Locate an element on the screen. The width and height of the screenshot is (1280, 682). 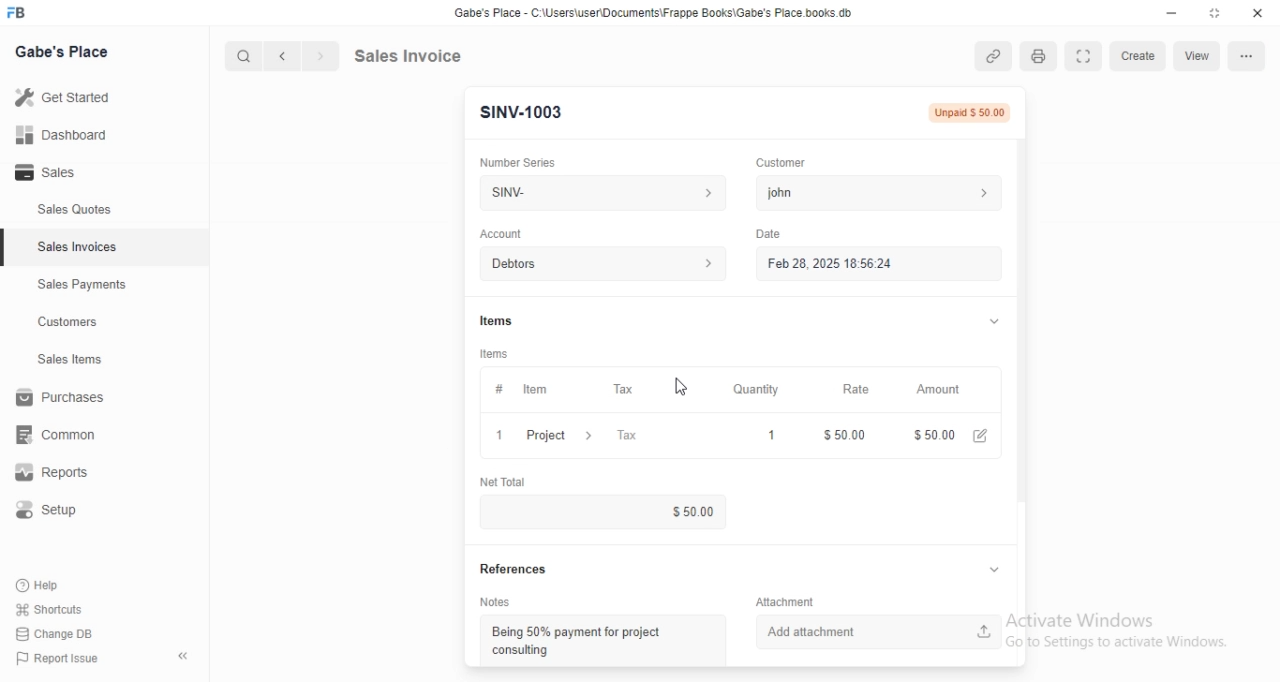
Feb 28, 2025 18:56:24. is located at coordinates (875, 262).